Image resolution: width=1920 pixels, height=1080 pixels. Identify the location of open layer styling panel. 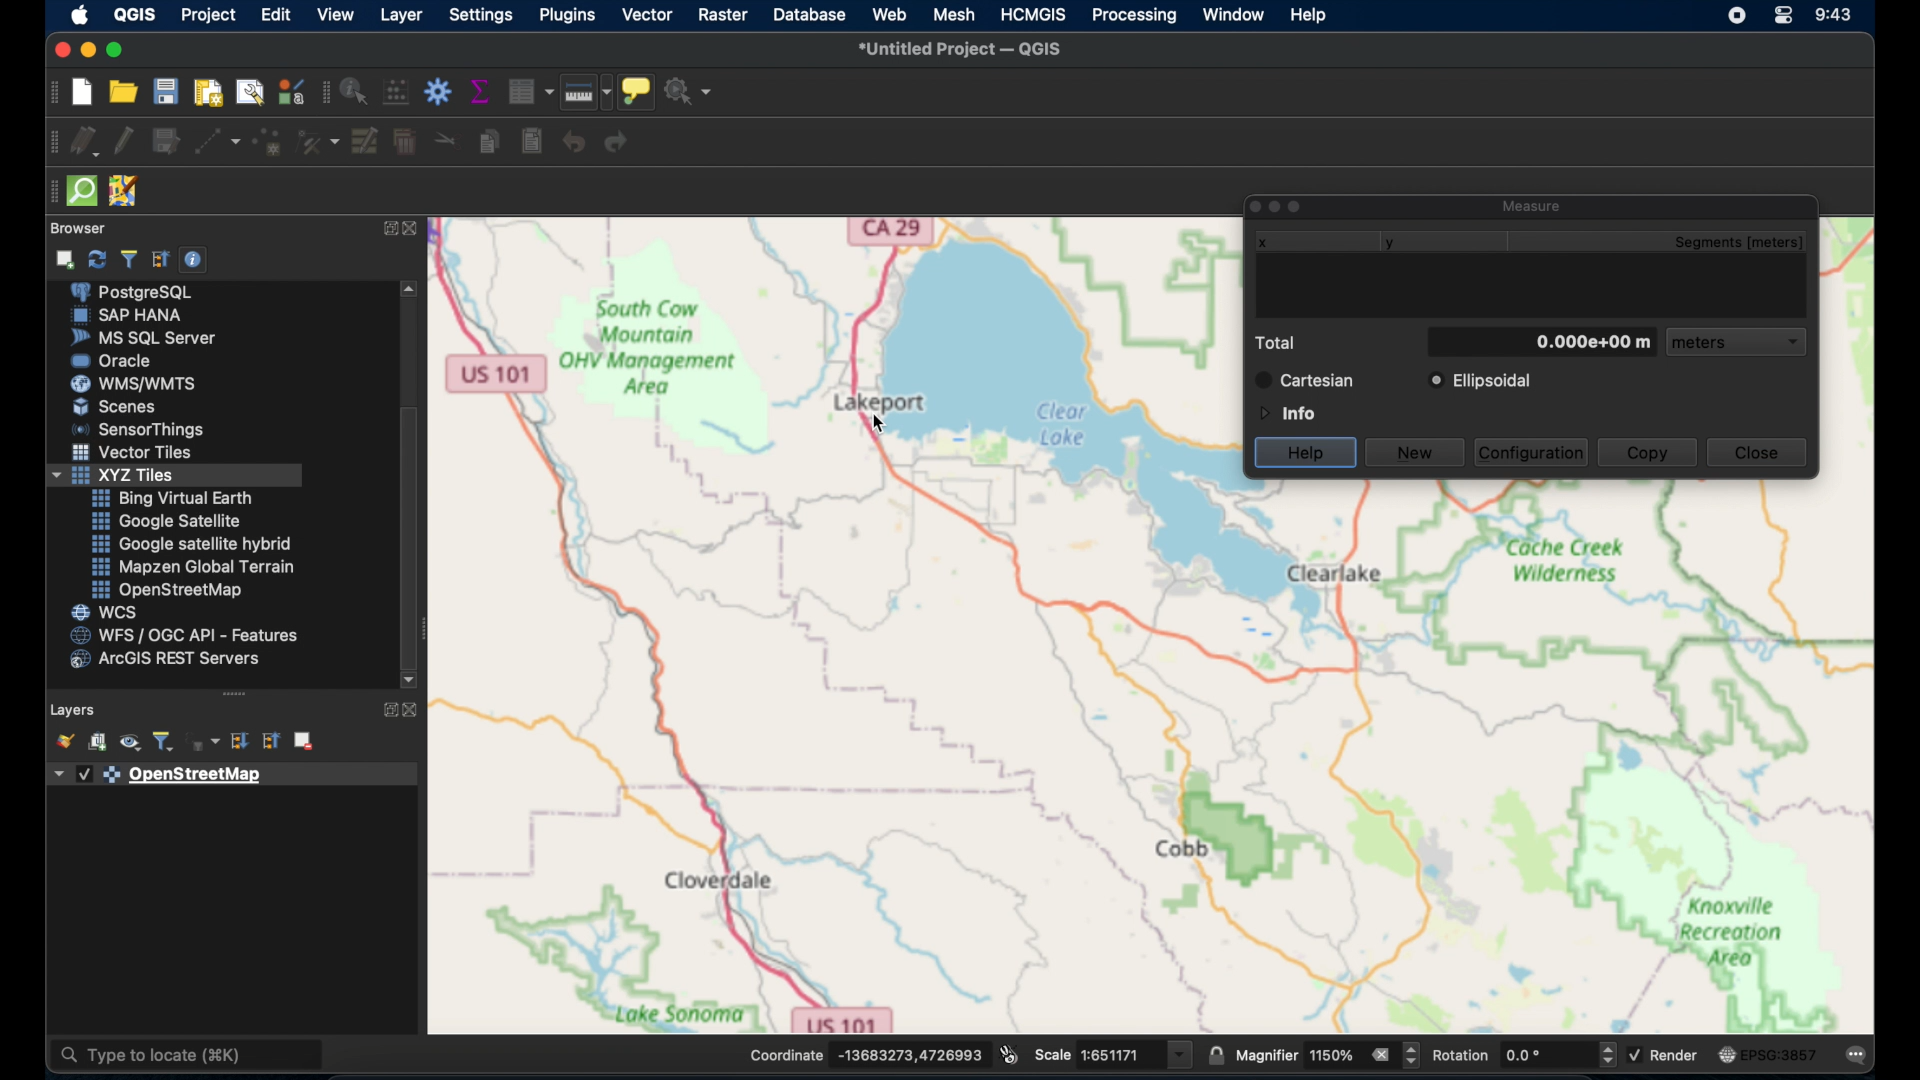
(64, 741).